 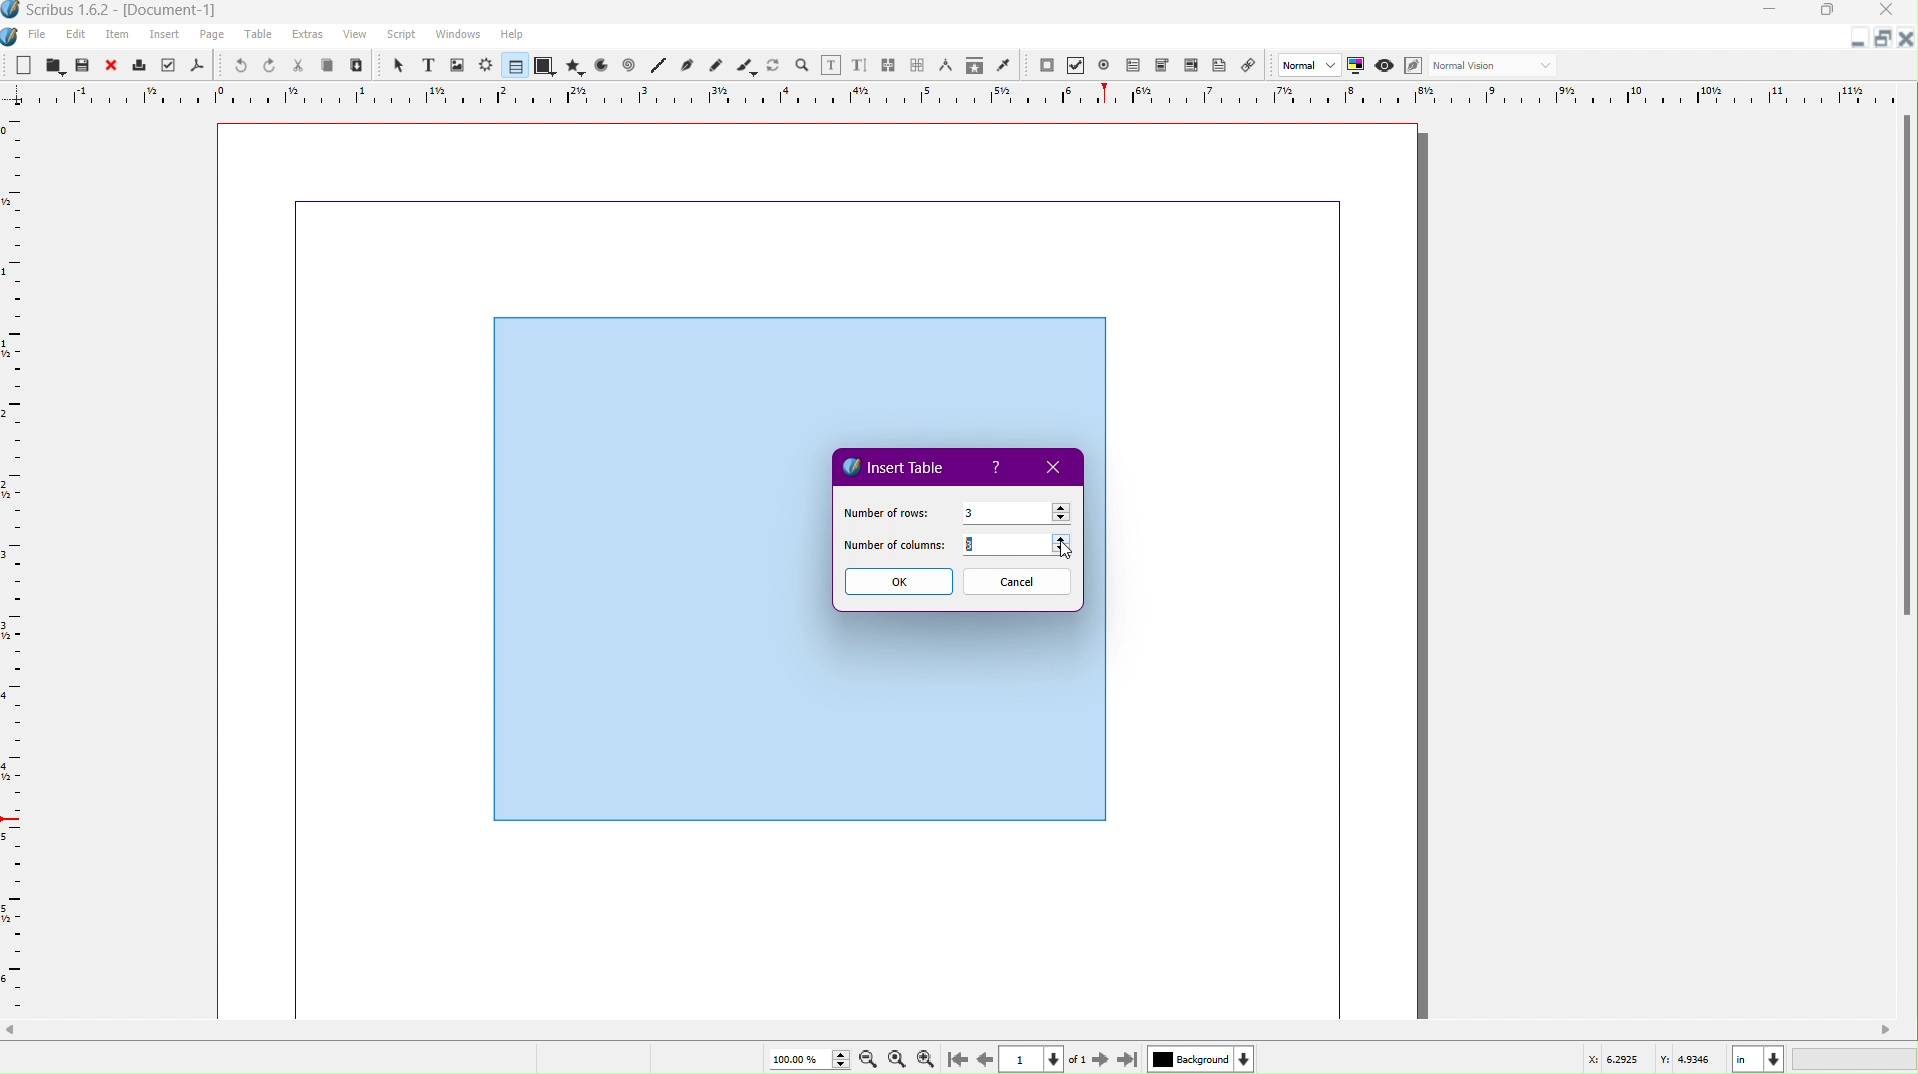 What do you see at coordinates (1771, 12) in the screenshot?
I see `Minimize` at bounding box center [1771, 12].